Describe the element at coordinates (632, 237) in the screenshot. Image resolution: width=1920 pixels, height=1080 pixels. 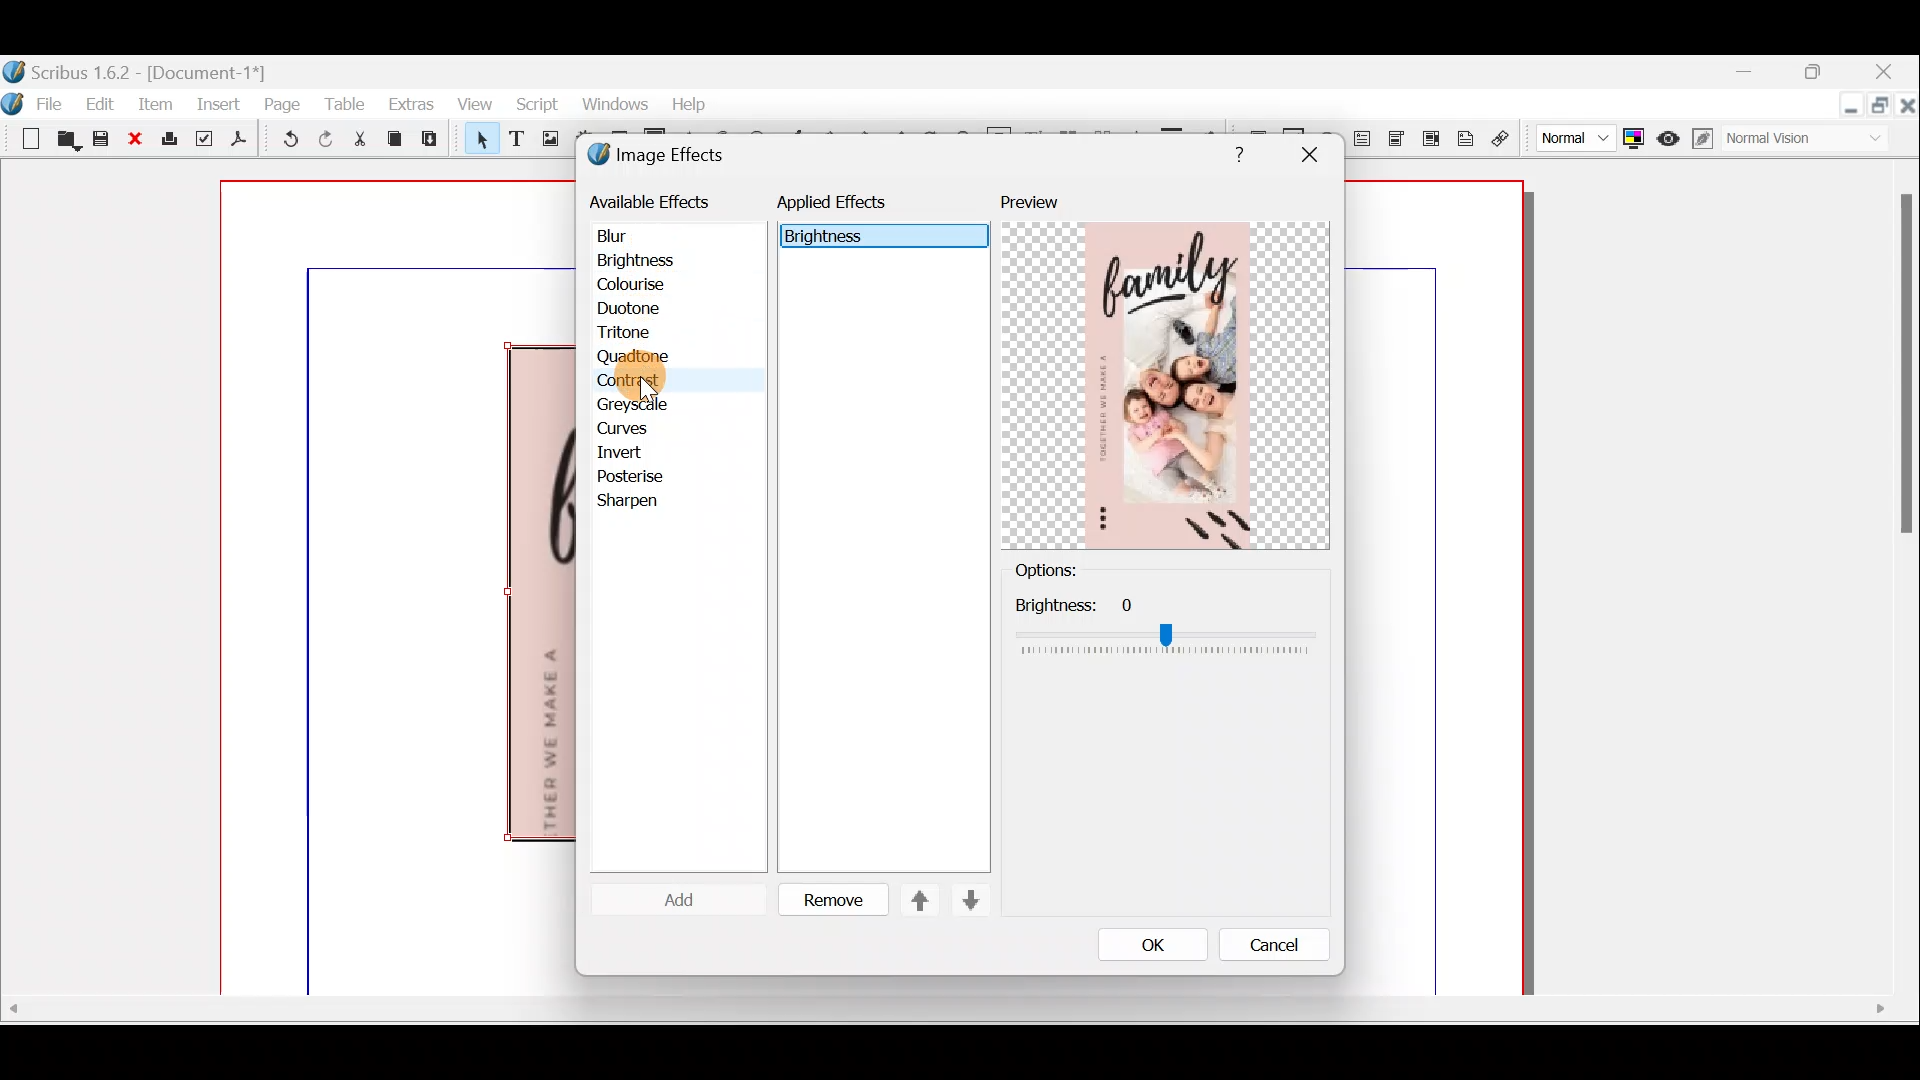
I see `Blur` at that location.